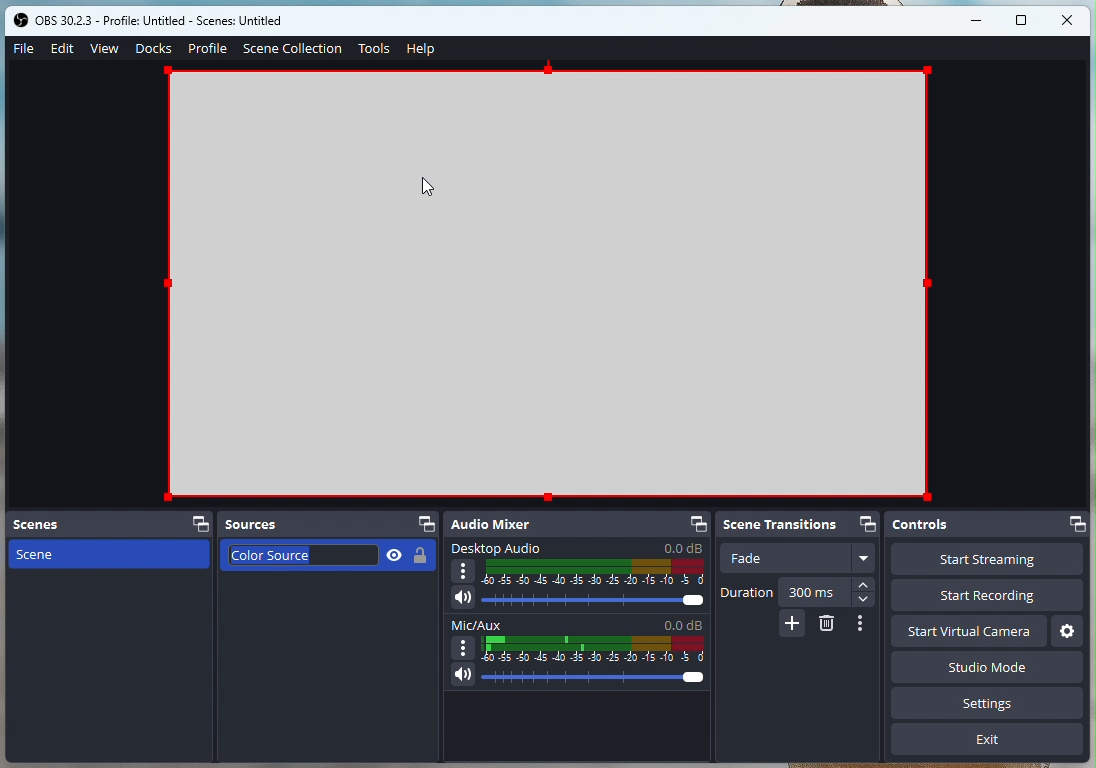  Describe the element at coordinates (580, 577) in the screenshot. I see `Desktop Audio` at that location.